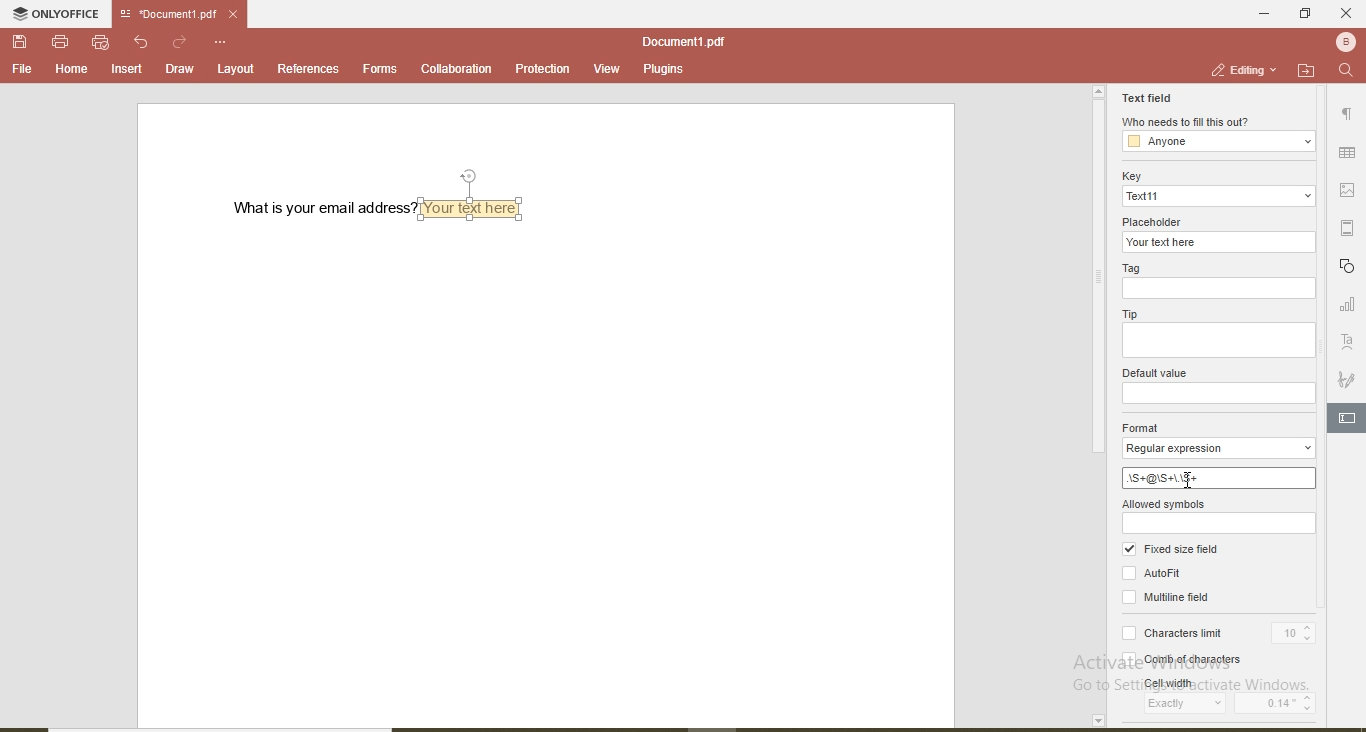 The image size is (1366, 732). I want to click on format, so click(1143, 426).